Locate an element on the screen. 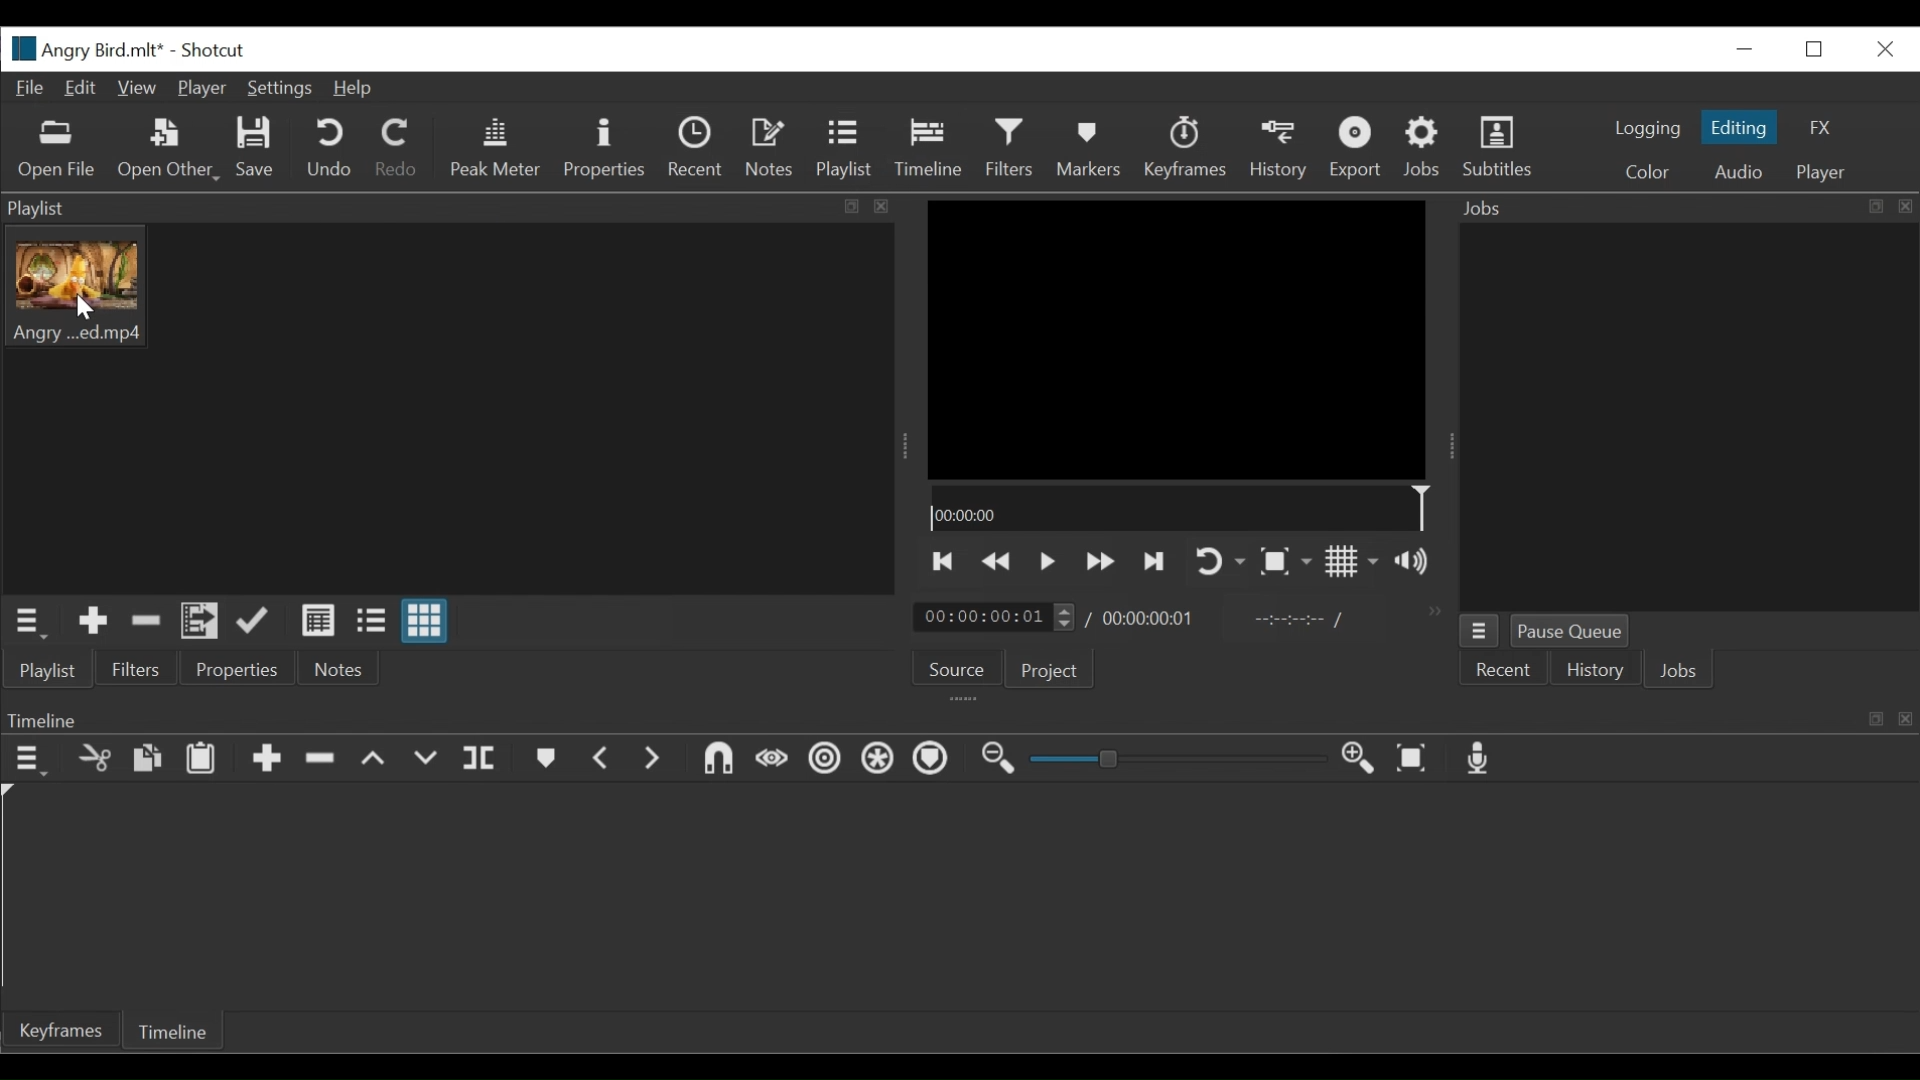 The image size is (1920, 1080). copy is located at coordinates (147, 759).